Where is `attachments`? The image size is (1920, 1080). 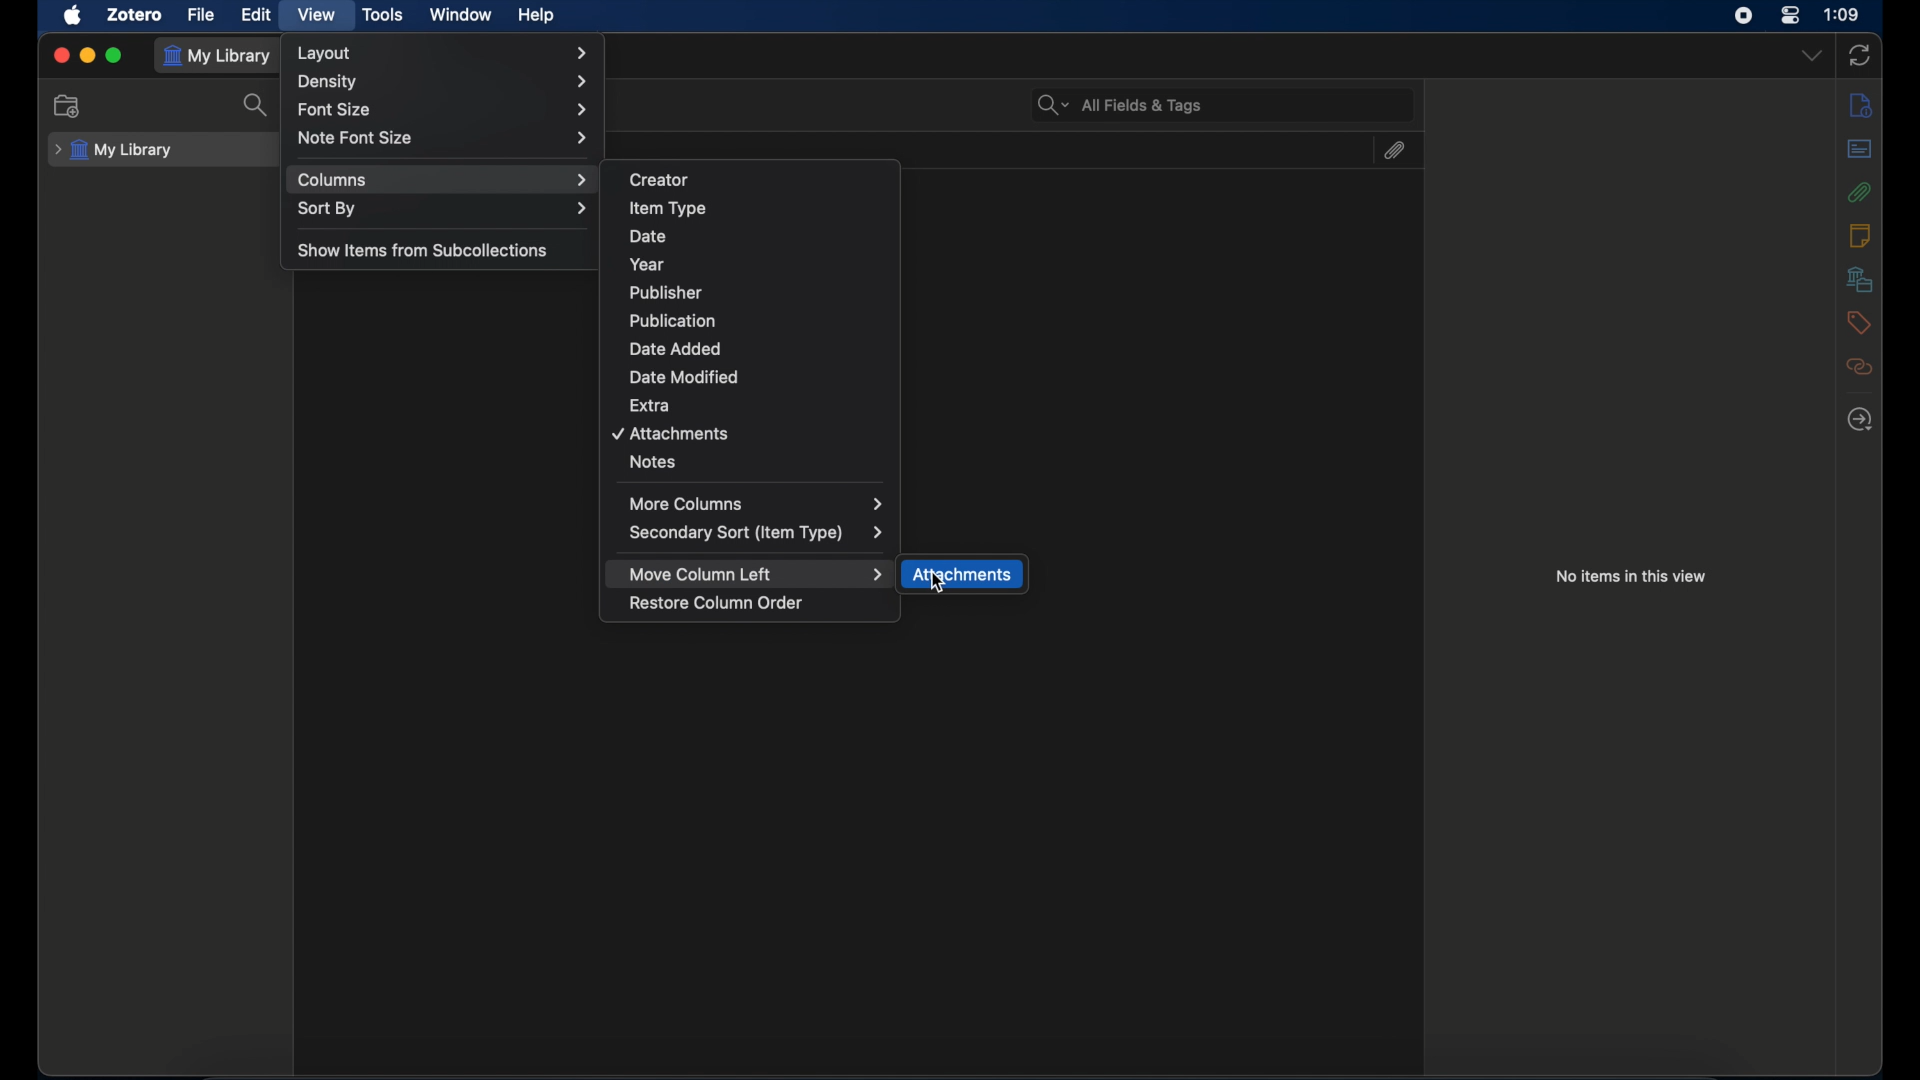
attachments is located at coordinates (1858, 192).